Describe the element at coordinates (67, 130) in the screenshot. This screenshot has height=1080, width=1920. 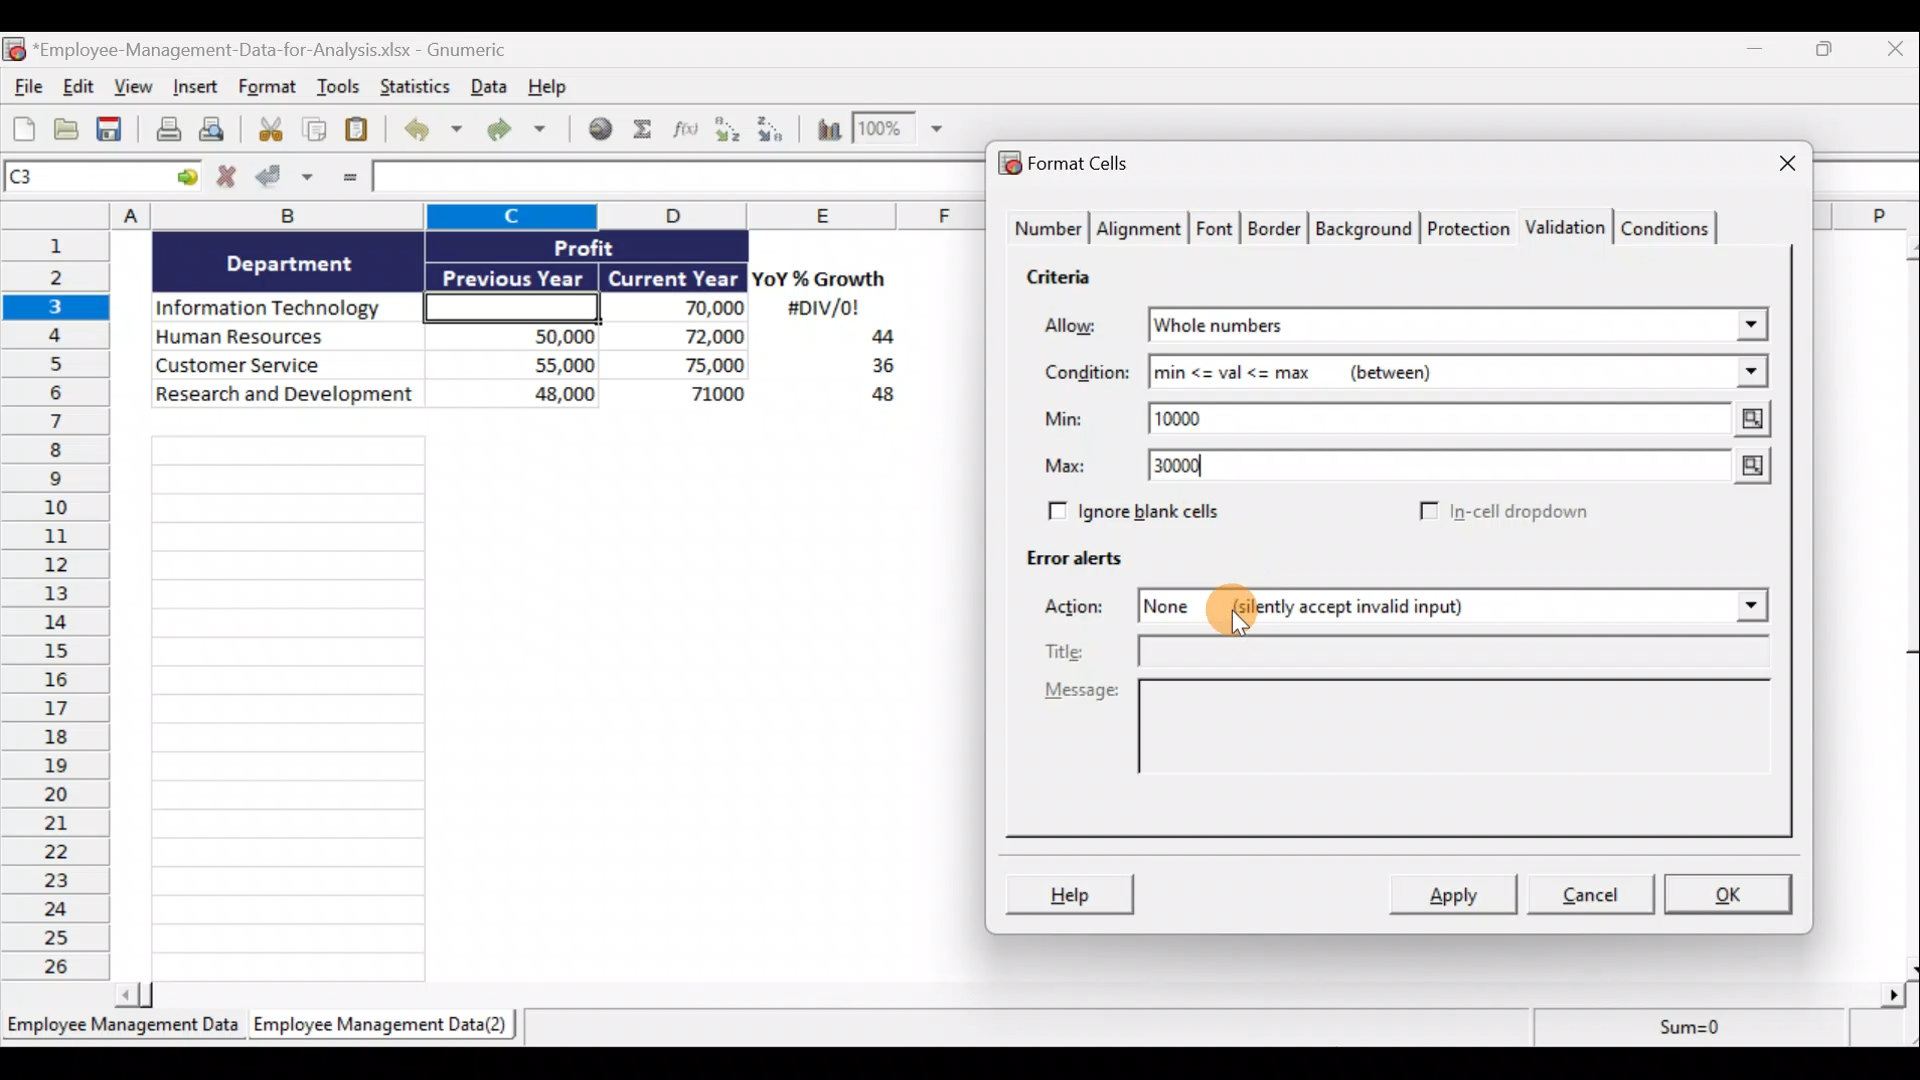
I see `Open a file` at that location.